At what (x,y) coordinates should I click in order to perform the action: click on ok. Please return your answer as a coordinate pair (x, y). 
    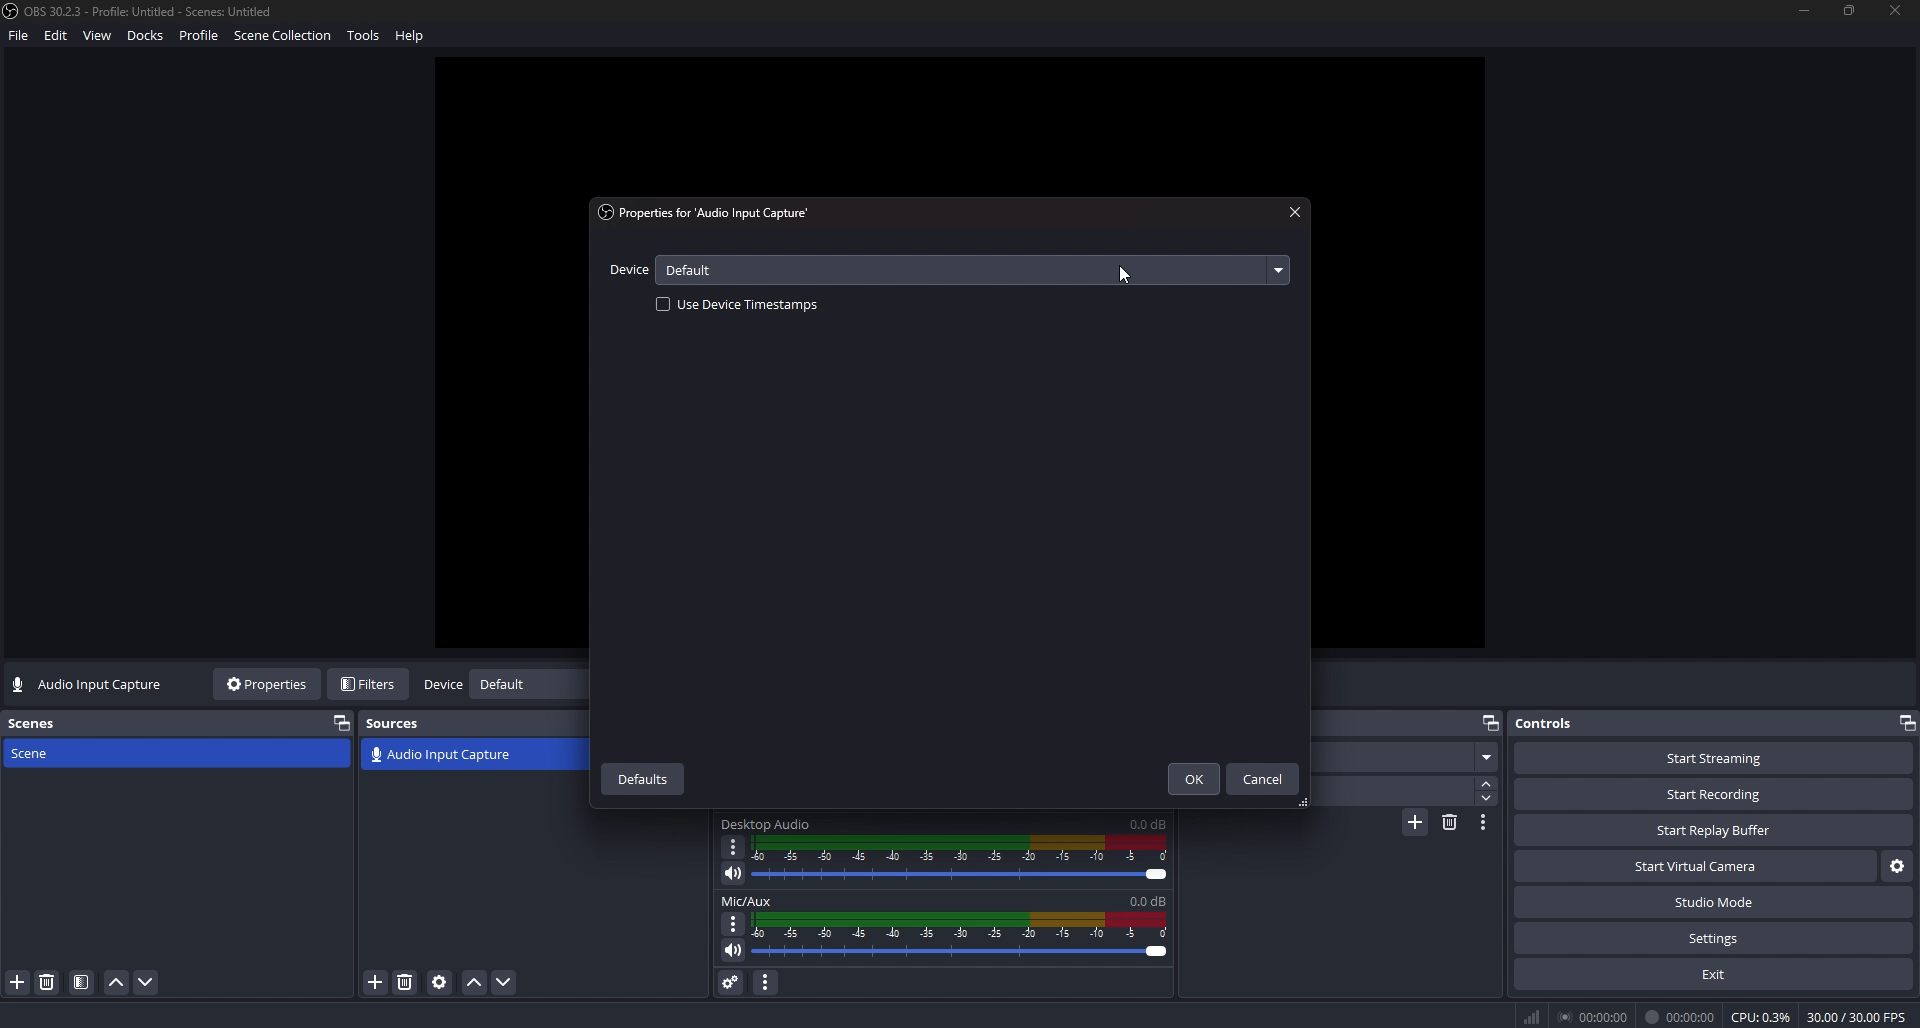
    Looking at the image, I should click on (1191, 780).